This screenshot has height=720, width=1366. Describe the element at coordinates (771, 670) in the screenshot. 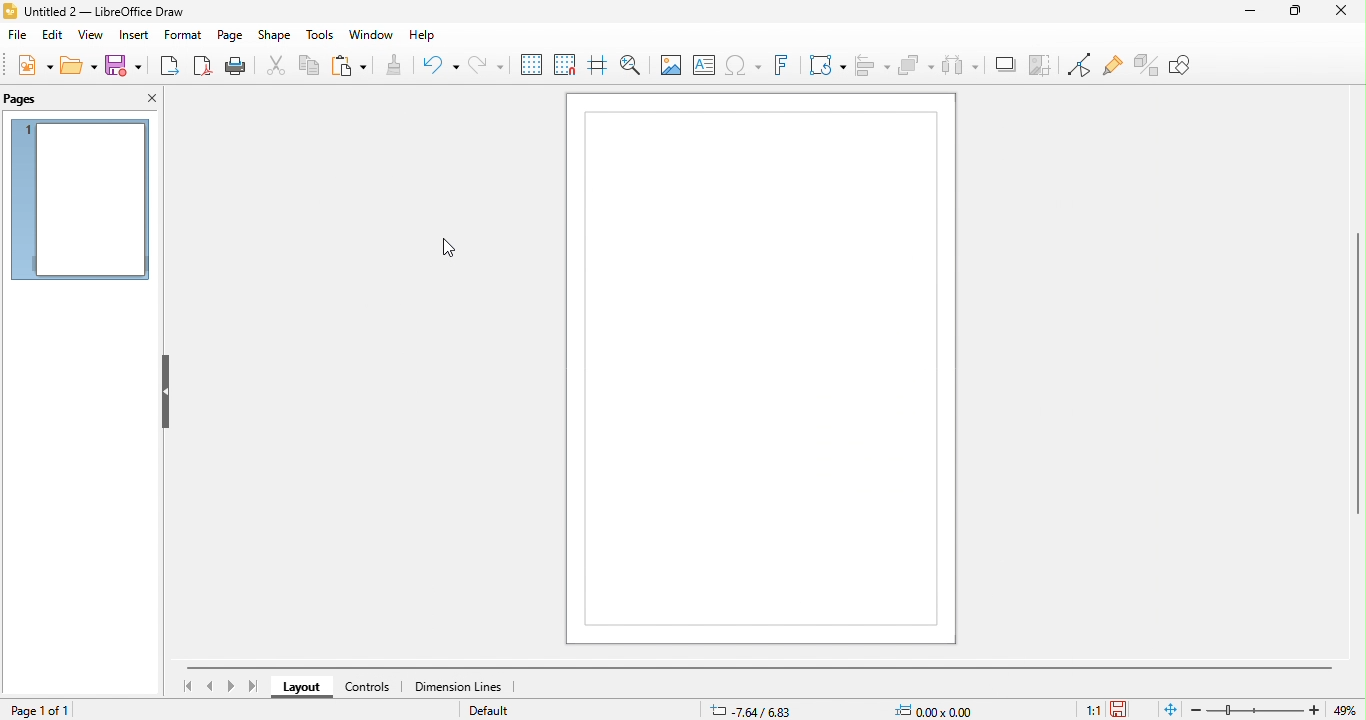

I see `horizontal scroll bar` at that location.